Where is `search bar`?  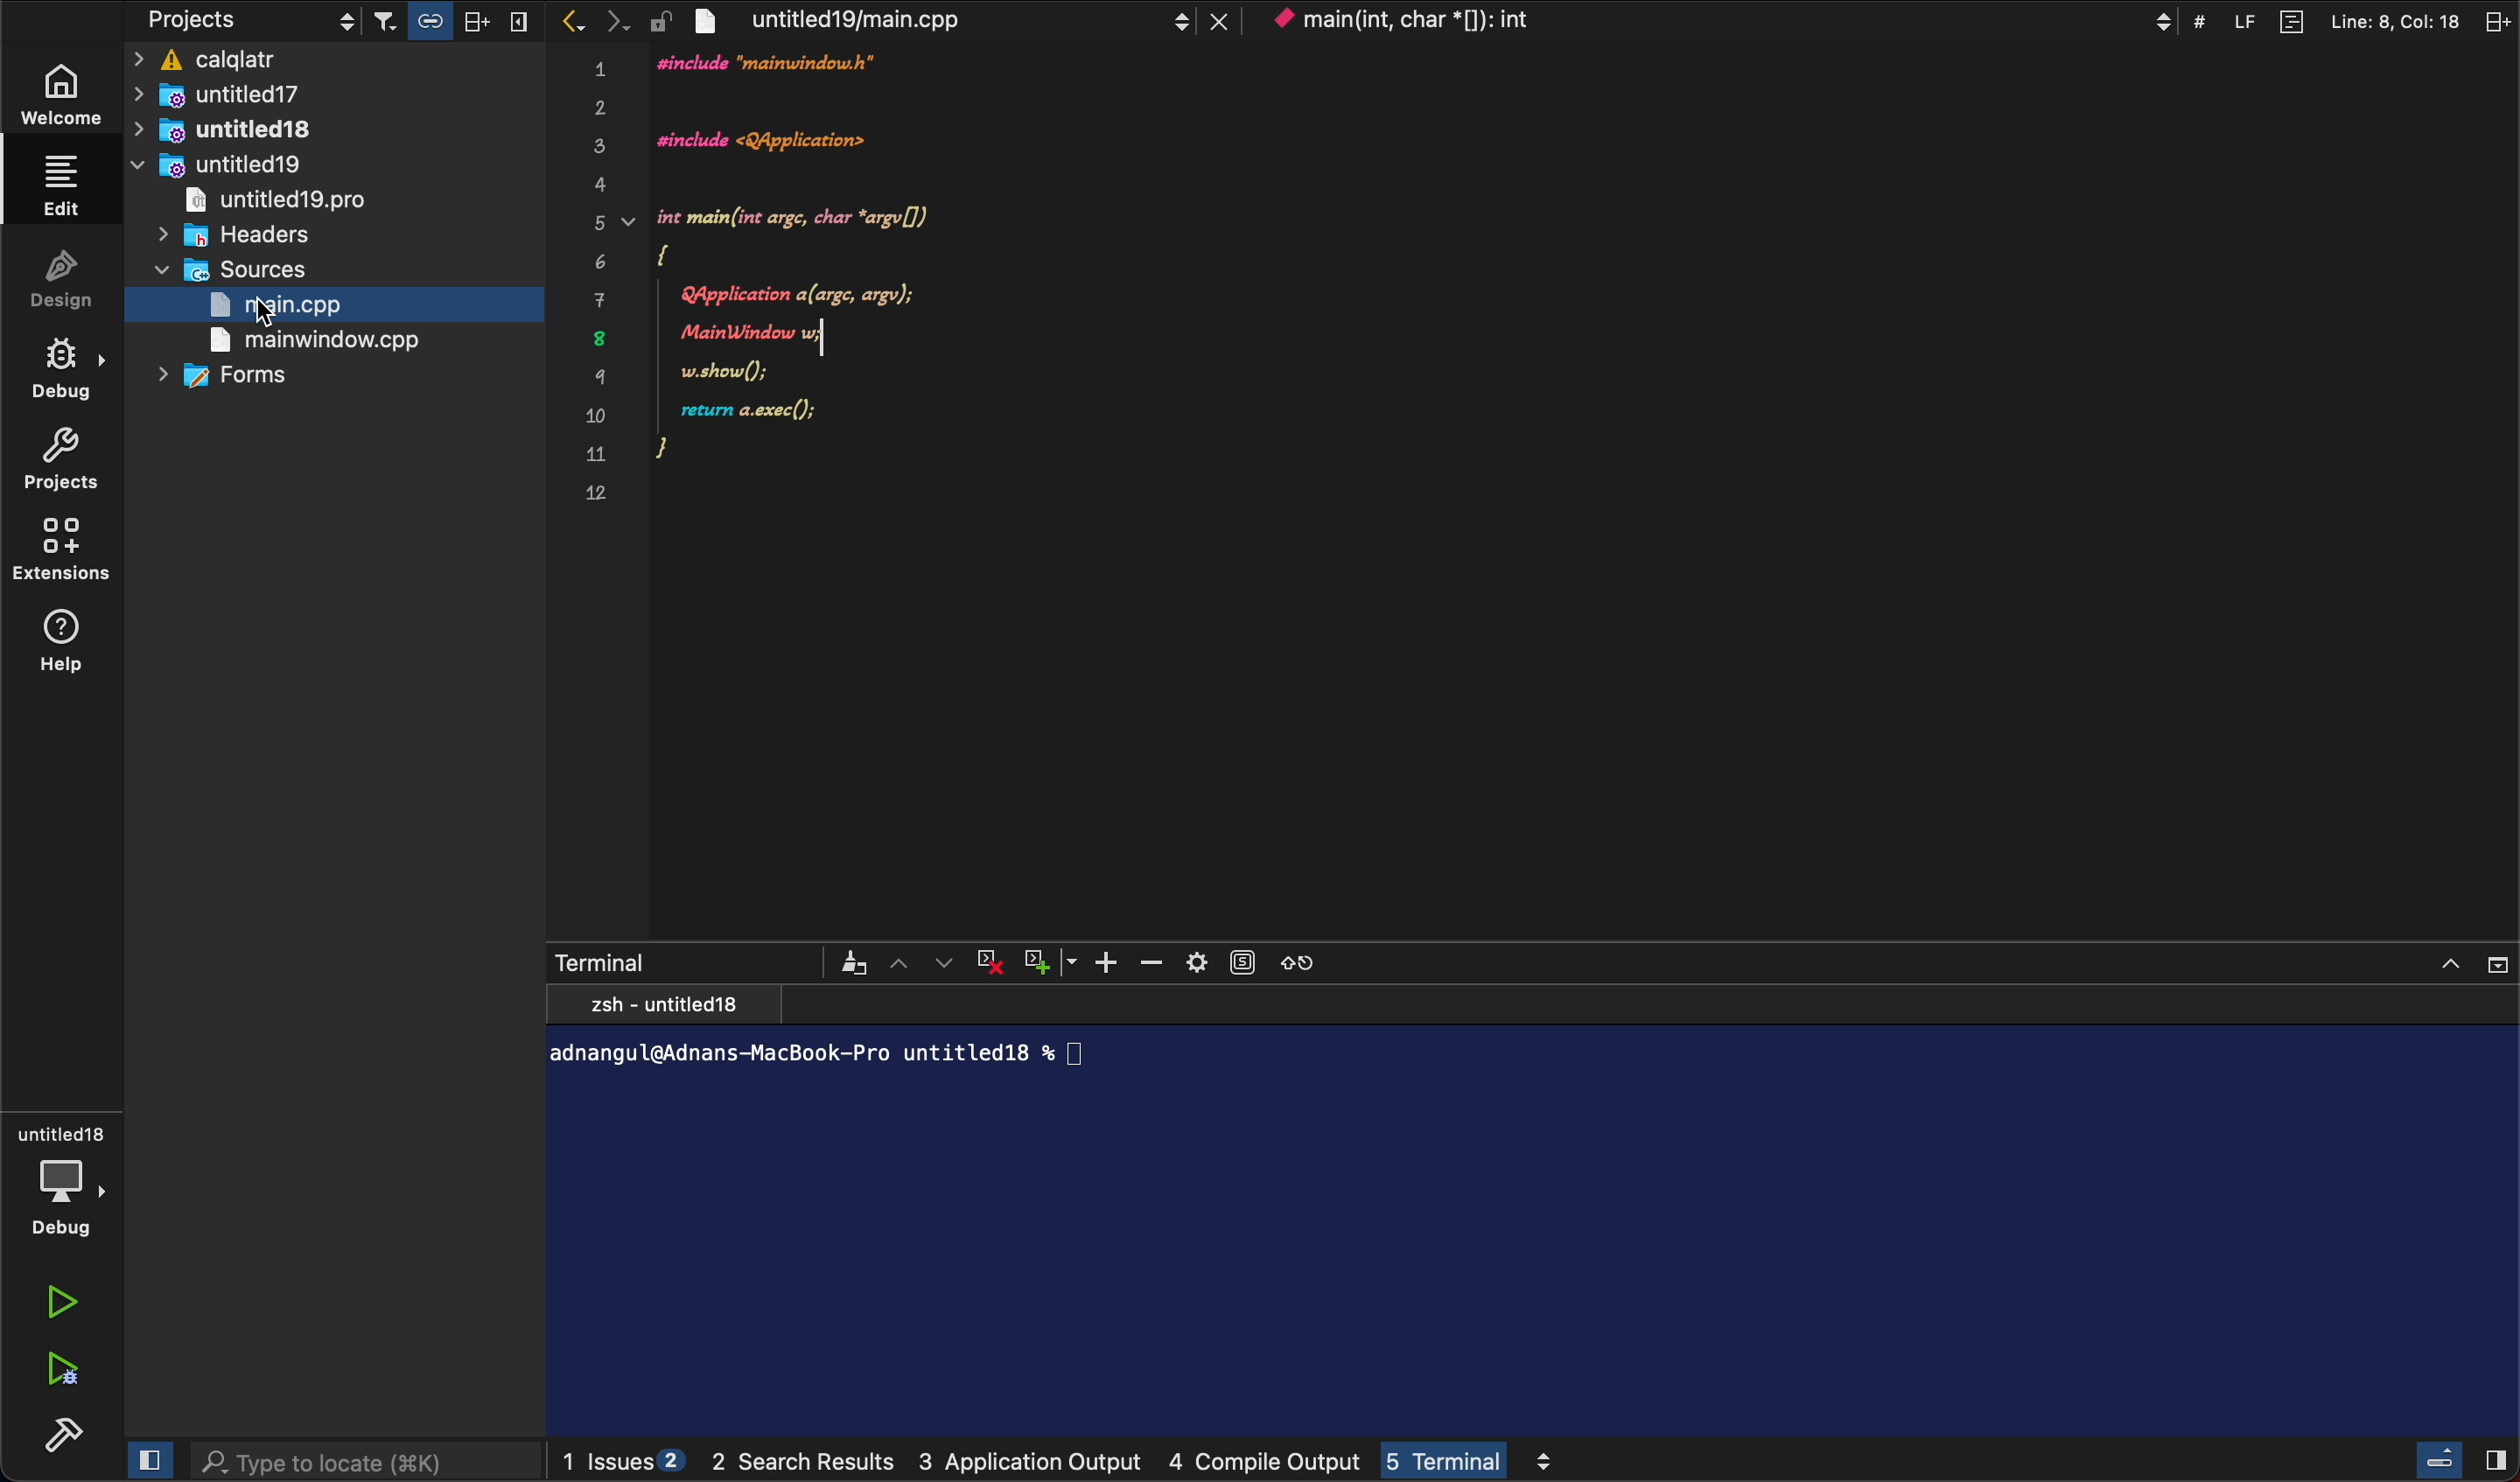 search bar is located at coordinates (366, 1462).